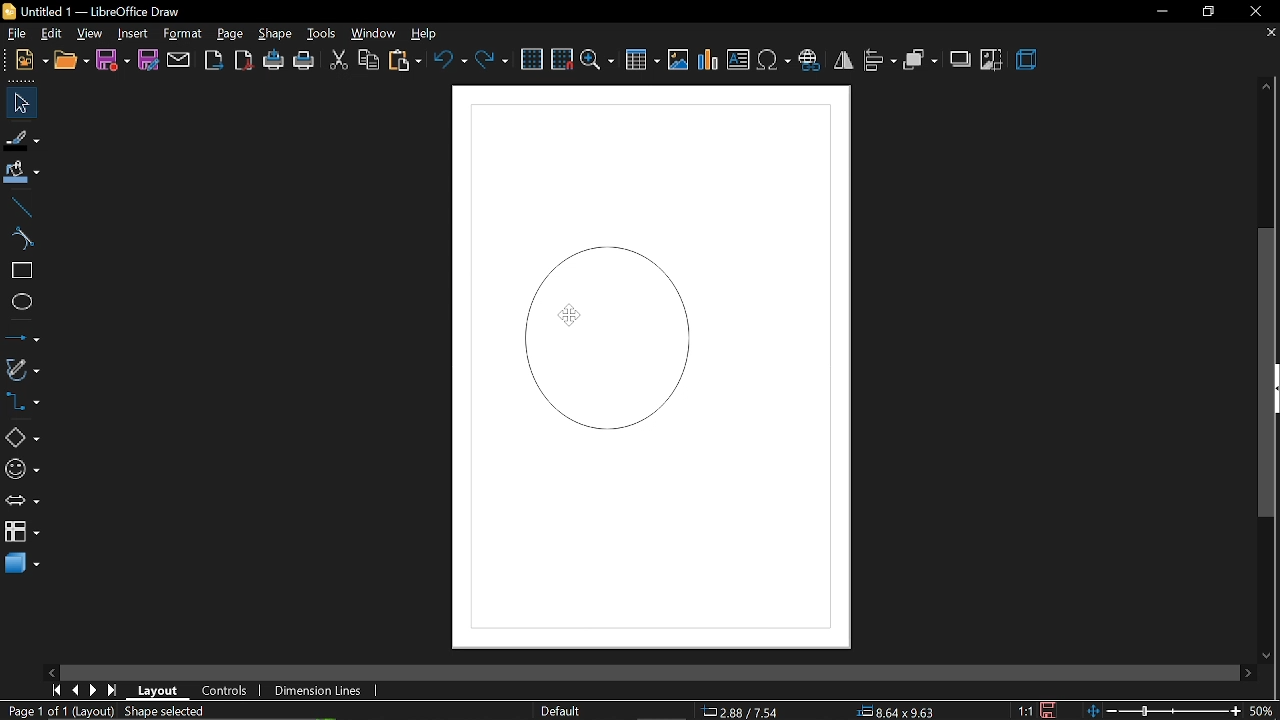 Image resolution: width=1280 pixels, height=720 pixels. Describe the element at coordinates (1270, 656) in the screenshot. I see `move down` at that location.